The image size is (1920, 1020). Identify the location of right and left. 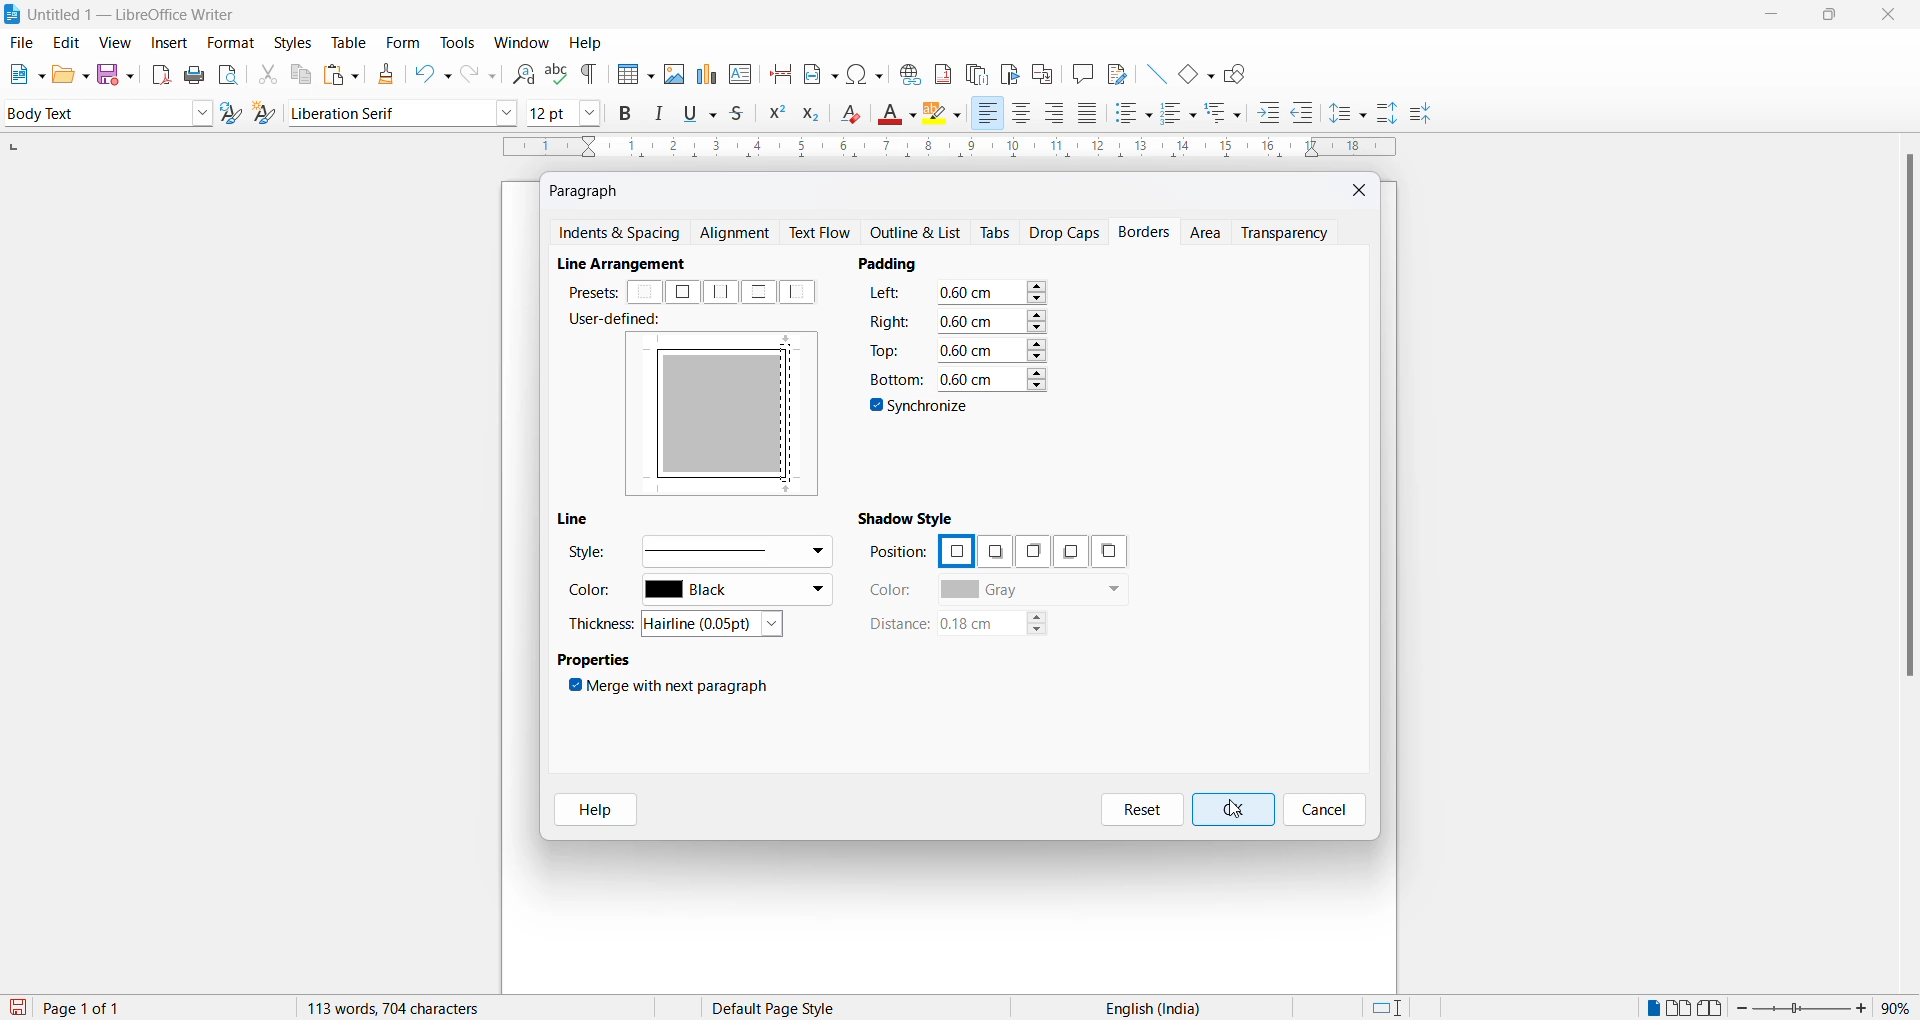
(722, 292).